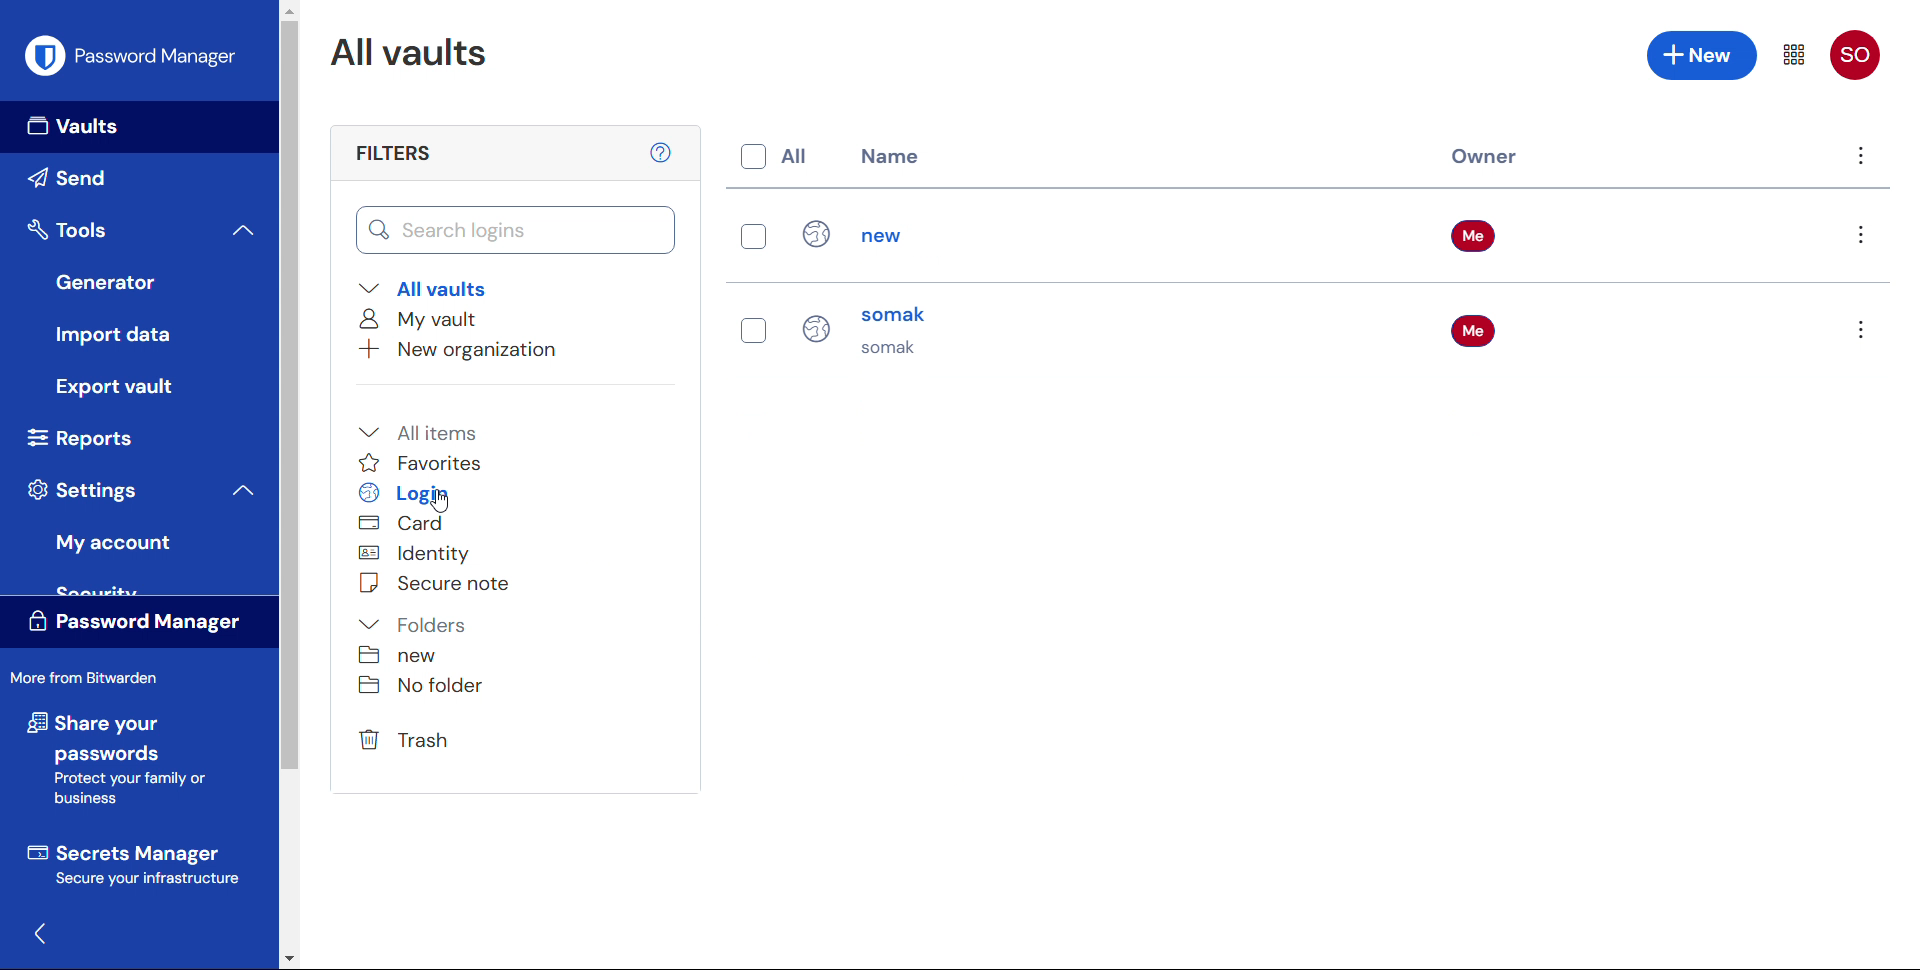  I want to click on Options , so click(1860, 234).